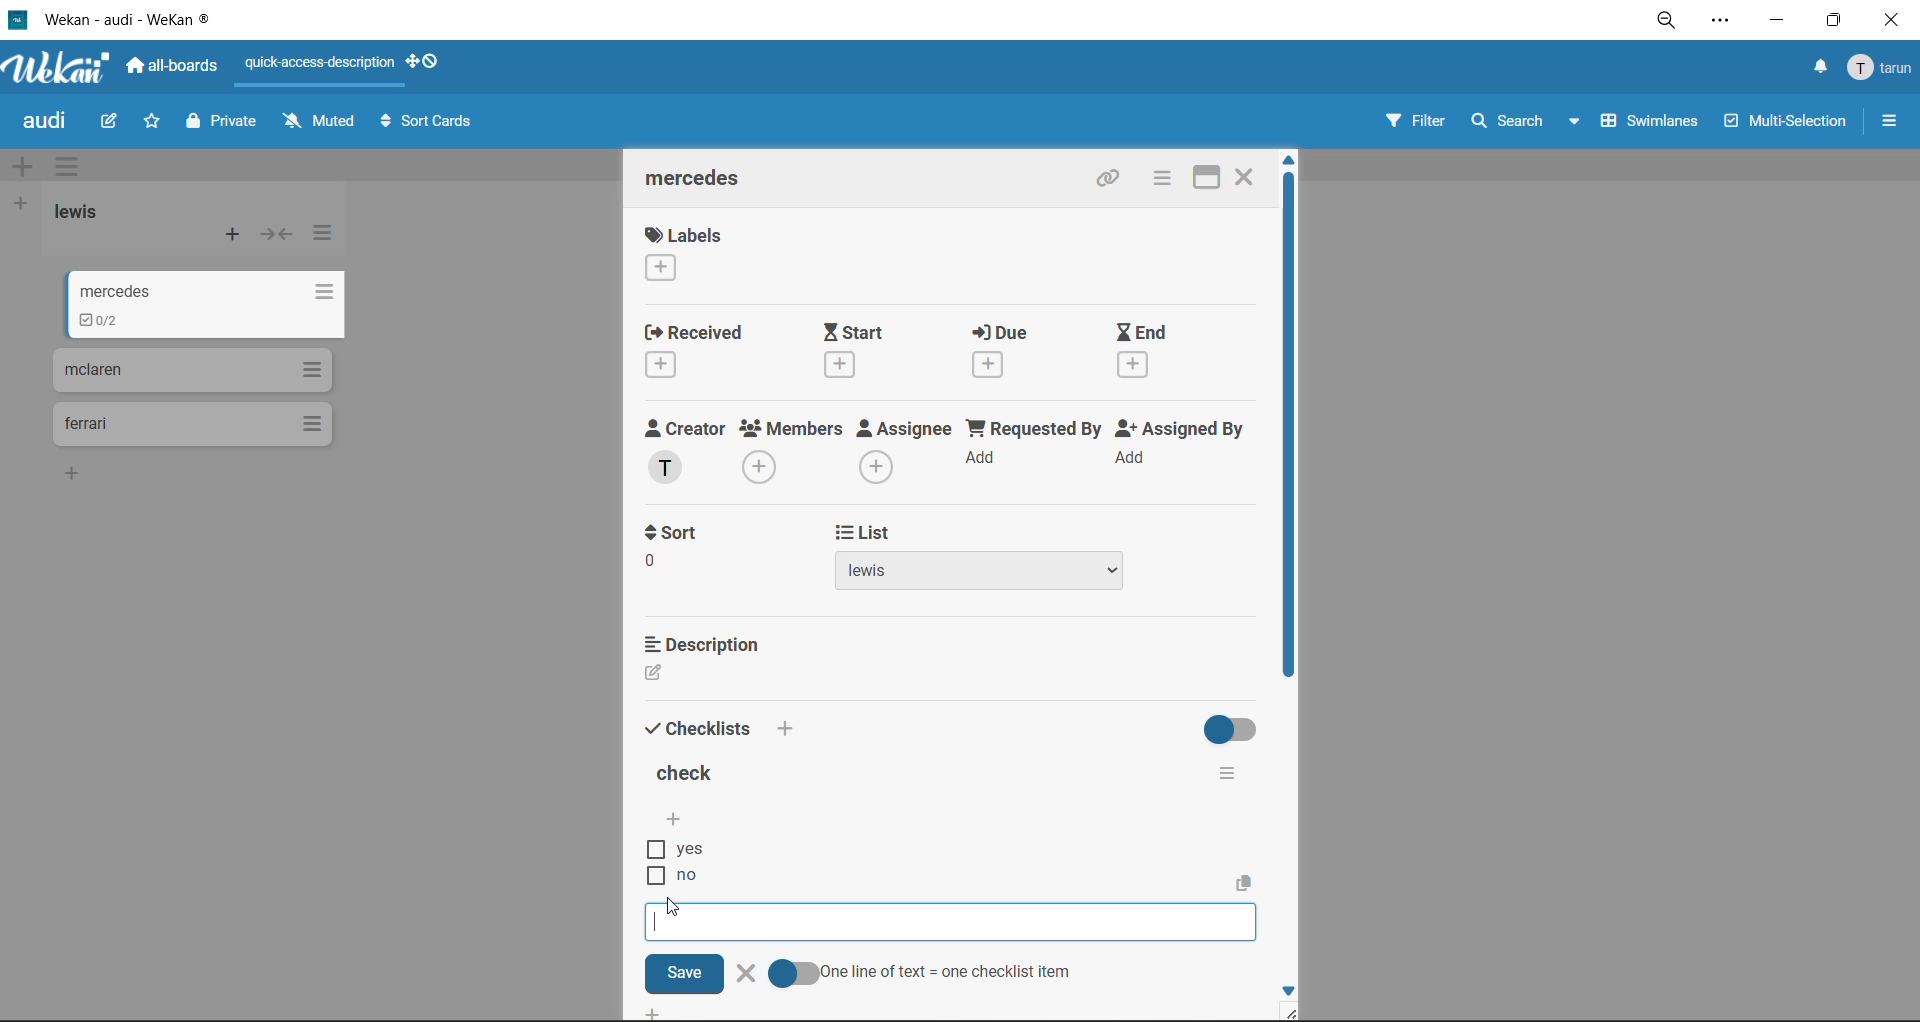 Image resolution: width=1920 pixels, height=1022 pixels. Describe the element at coordinates (322, 69) in the screenshot. I see `quick access description` at that location.